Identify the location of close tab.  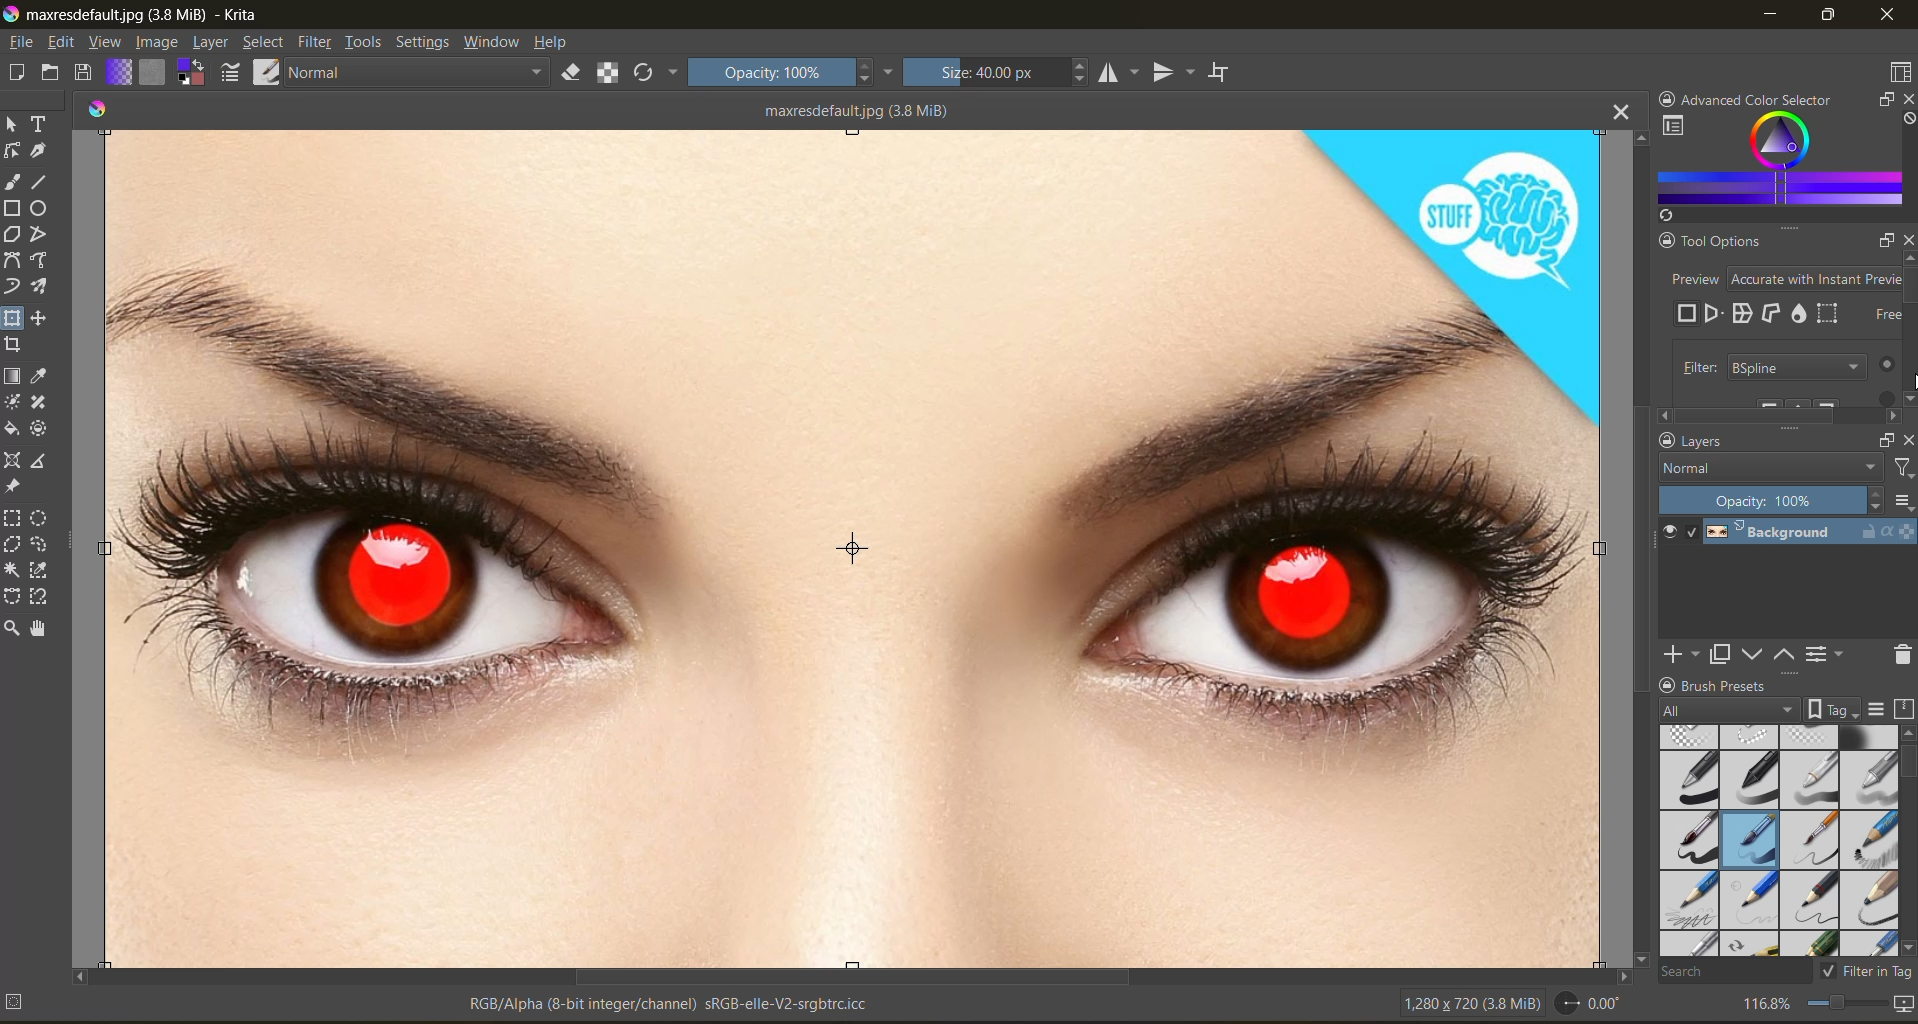
(1609, 117).